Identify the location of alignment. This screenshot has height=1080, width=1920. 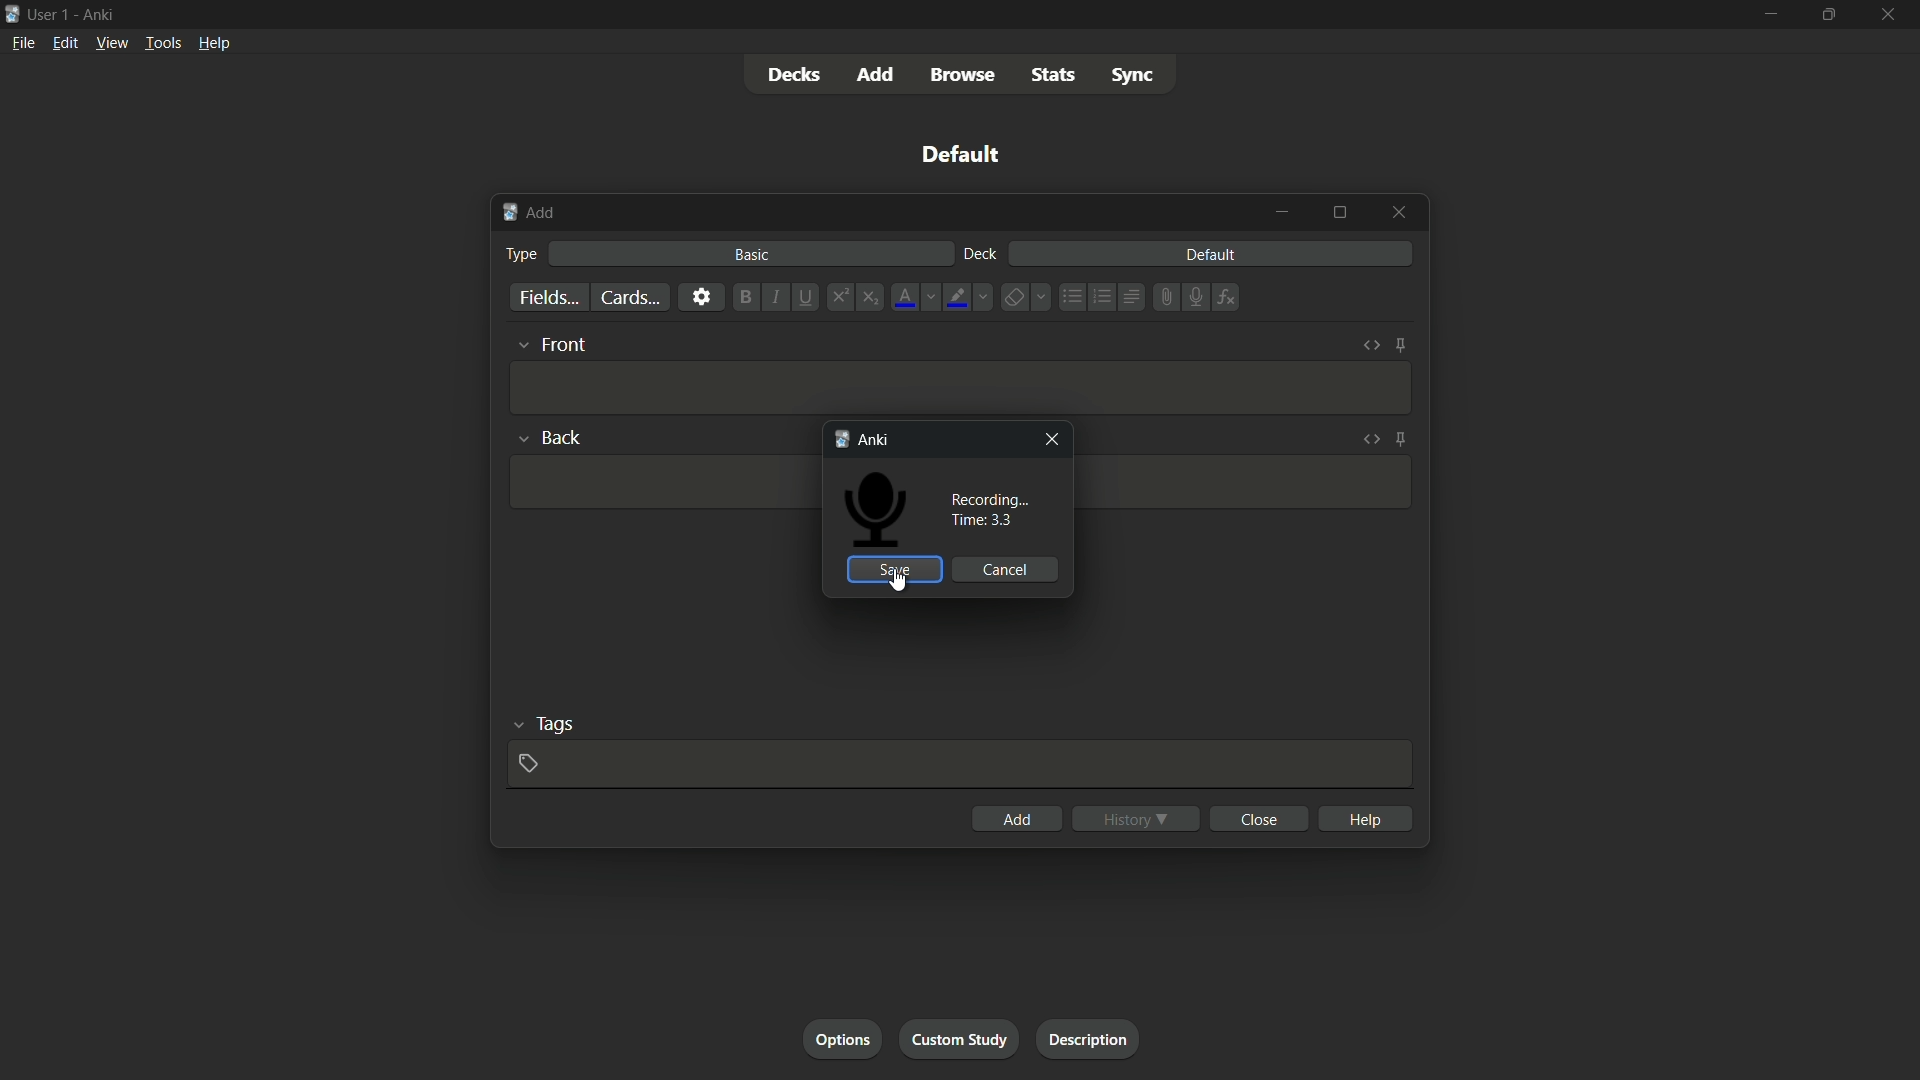
(1131, 299).